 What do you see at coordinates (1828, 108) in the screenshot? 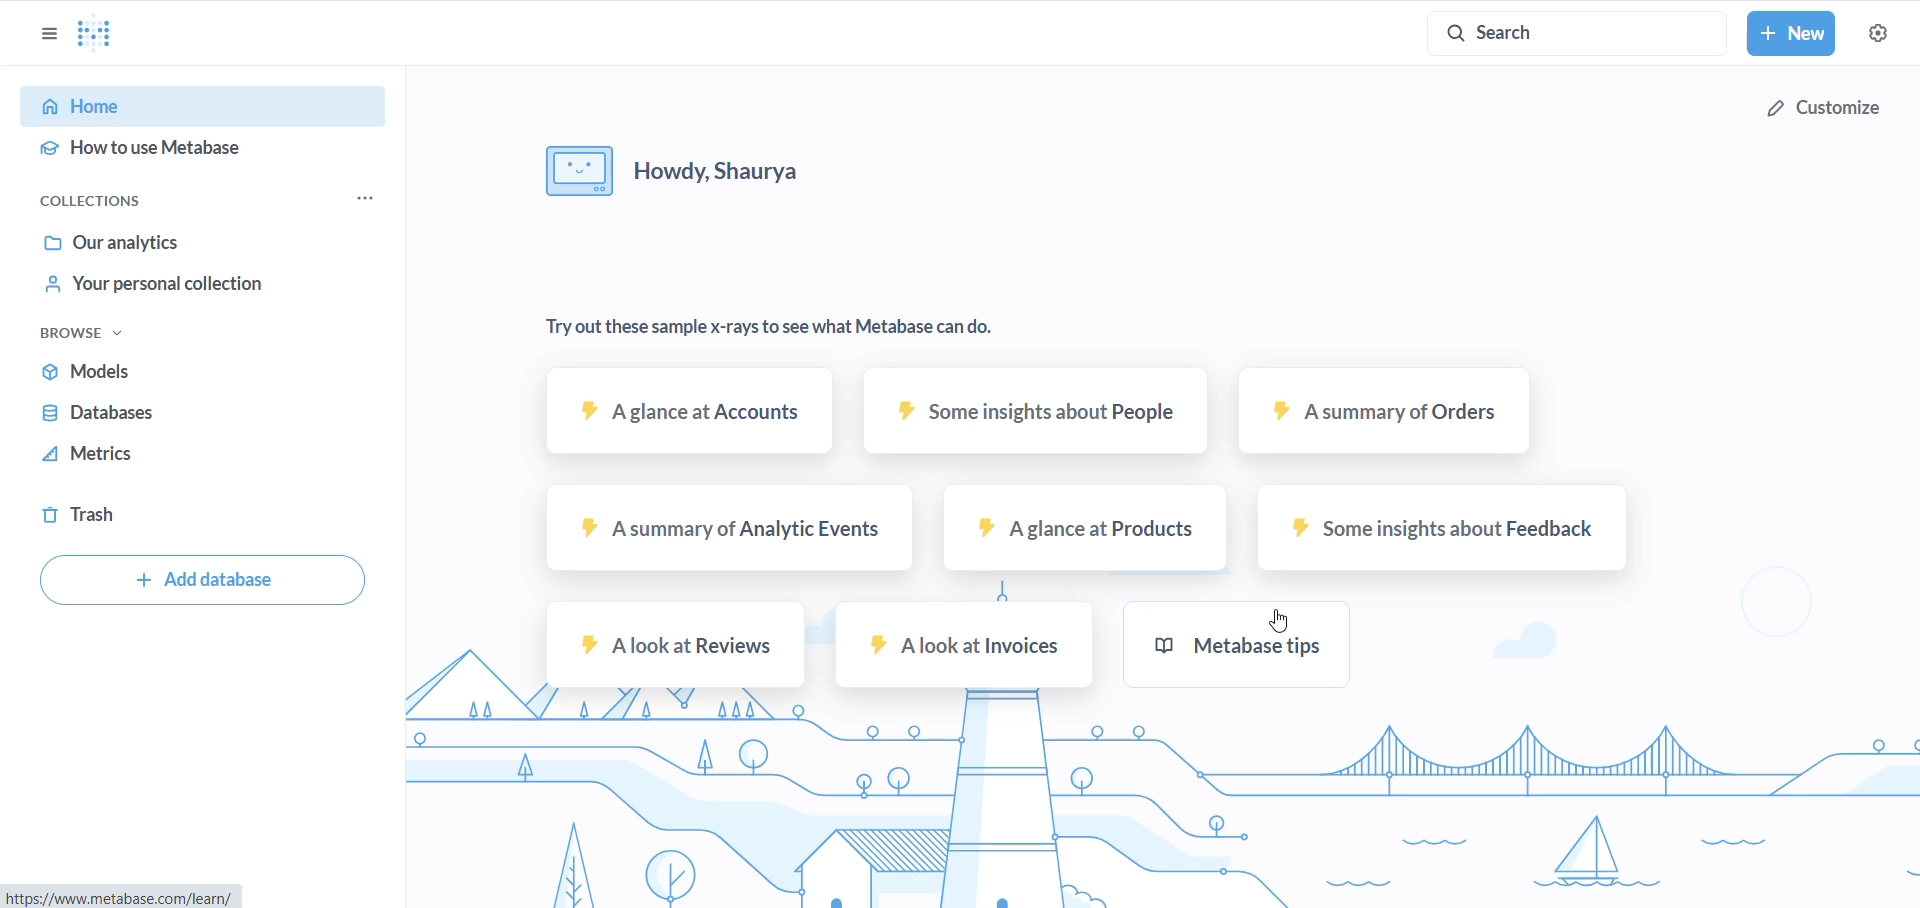
I see `settings` at bounding box center [1828, 108].